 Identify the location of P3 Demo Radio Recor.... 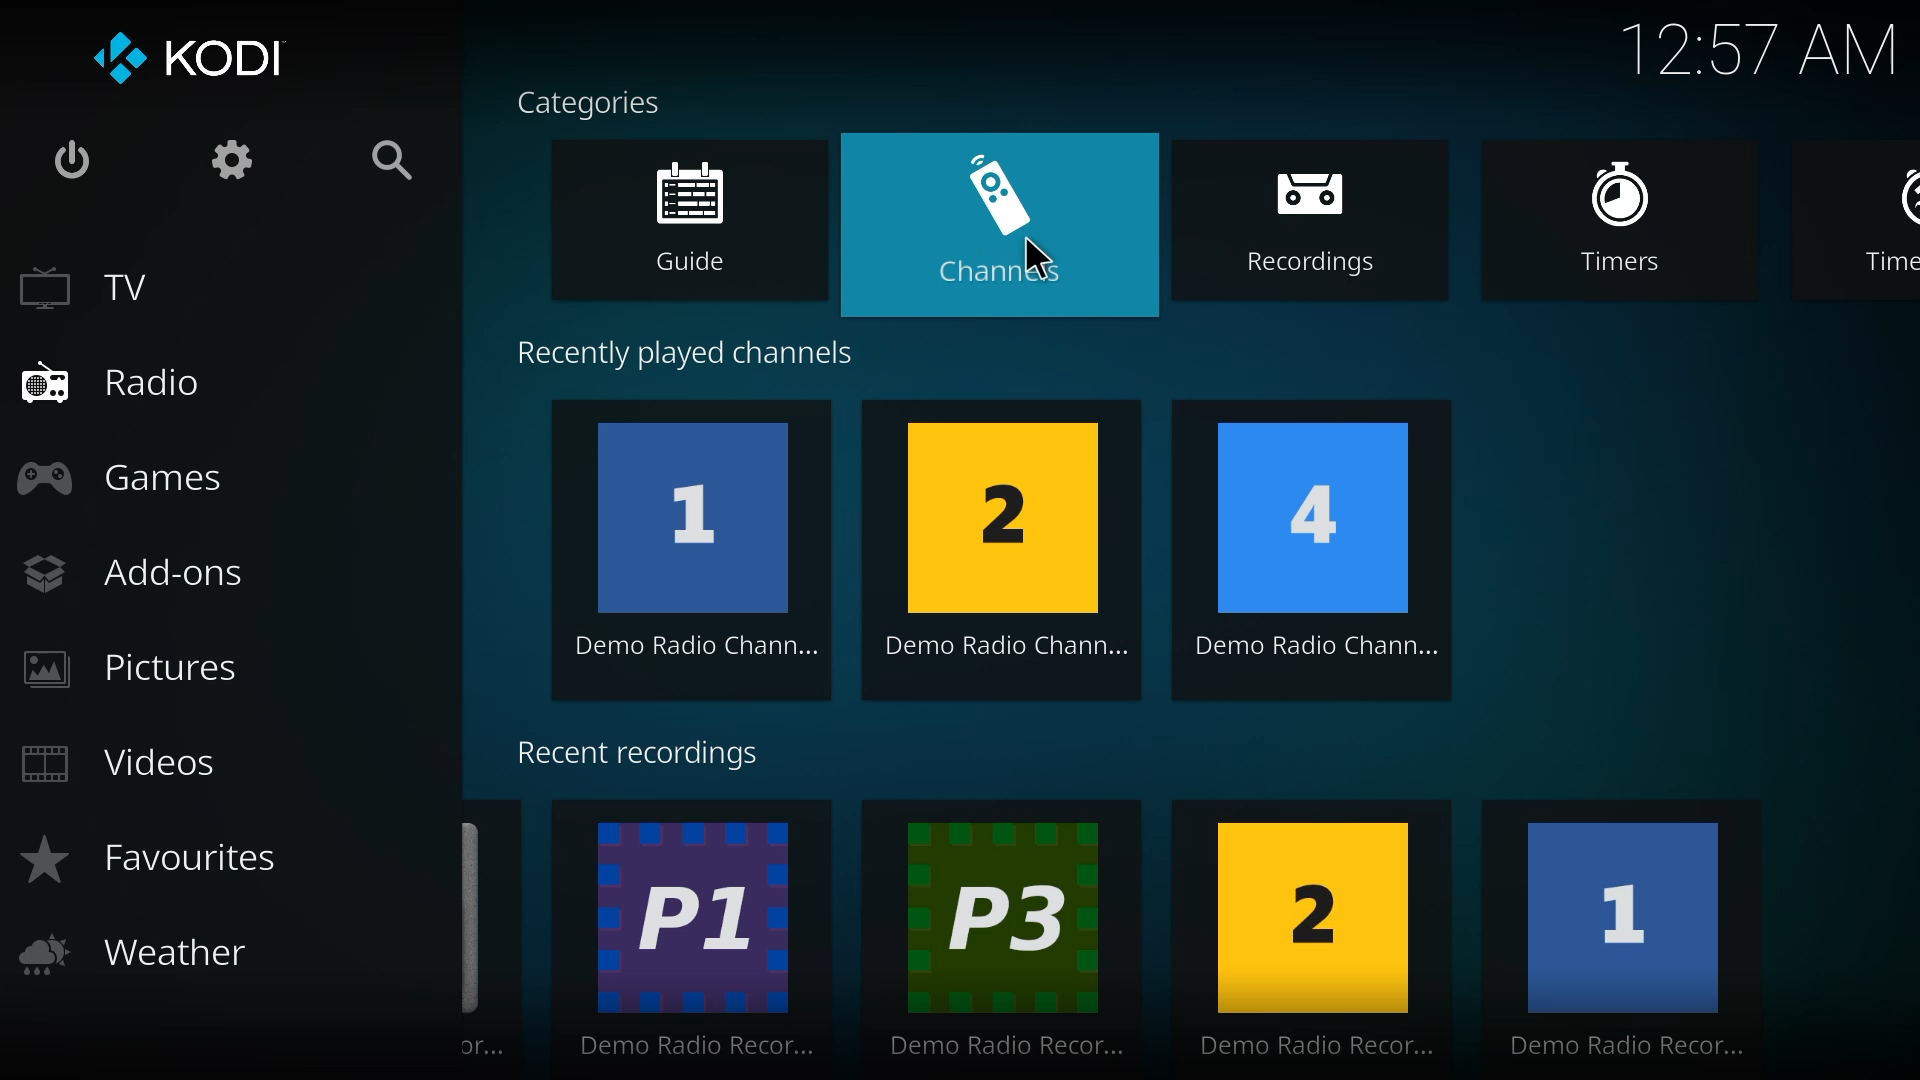
(1010, 937).